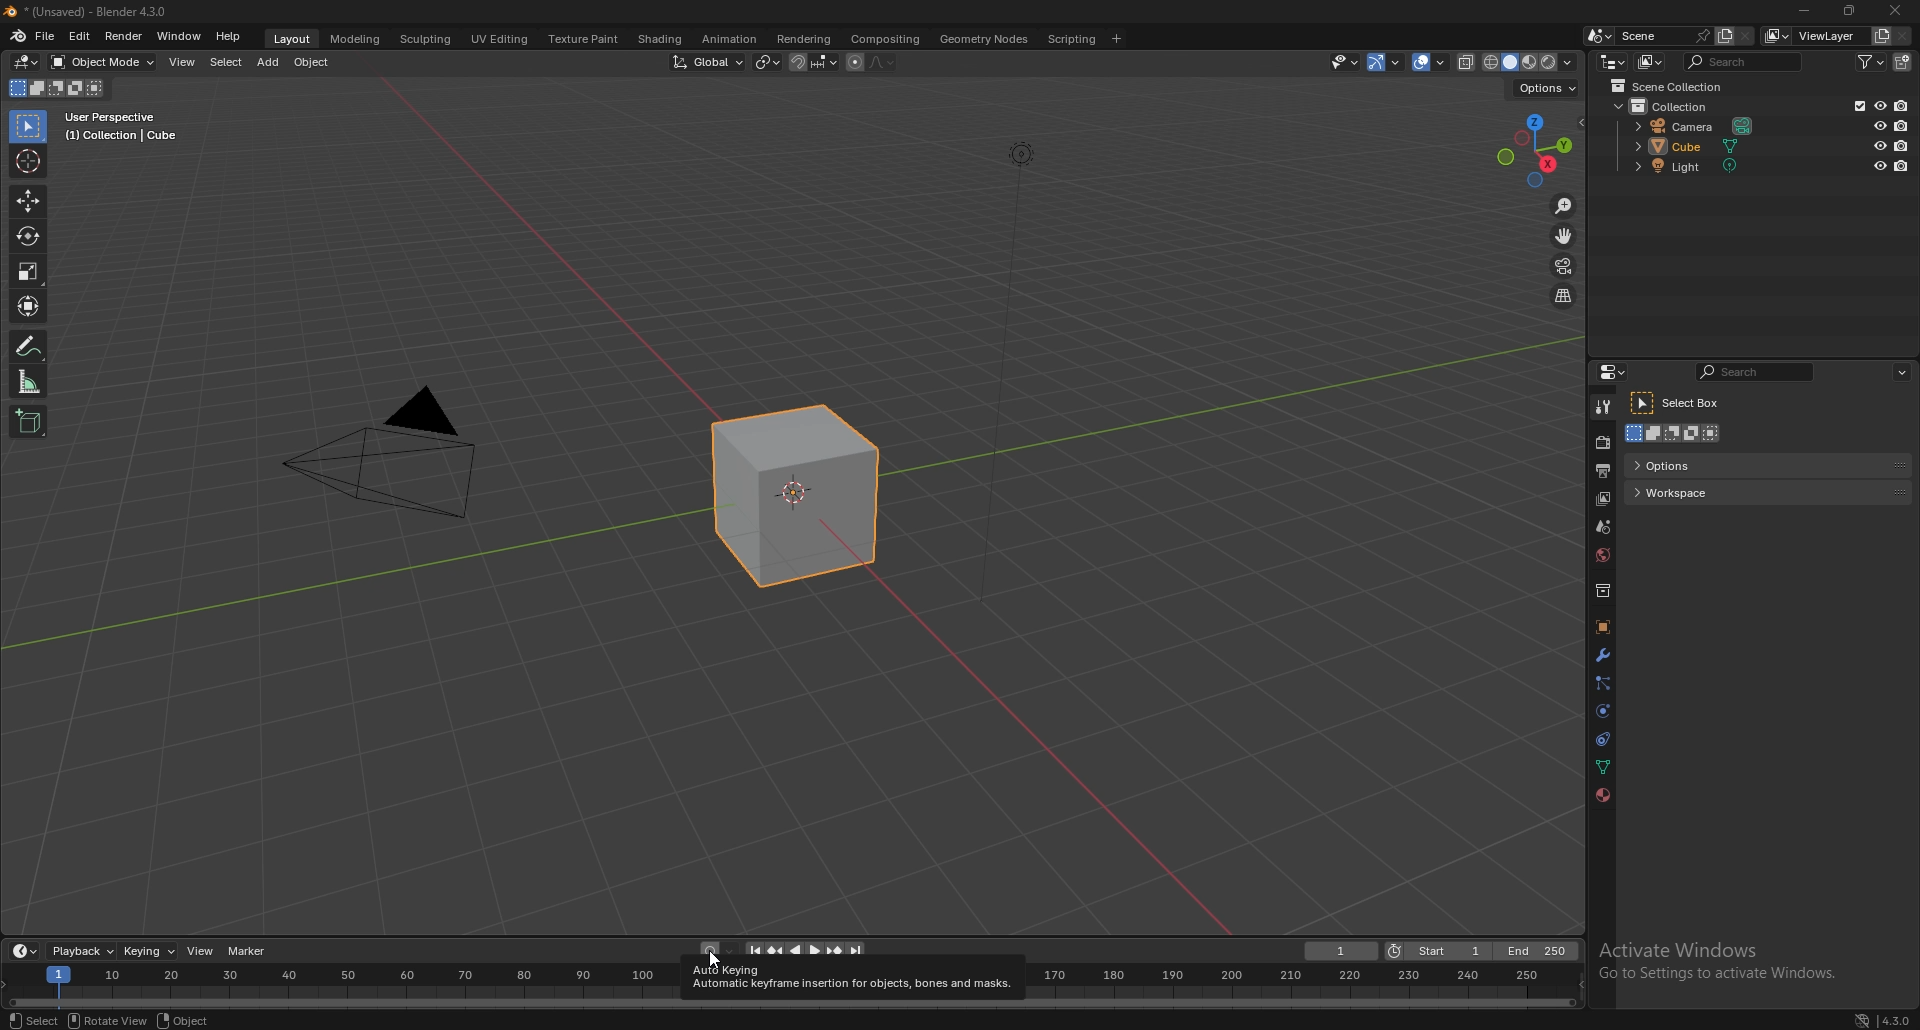  I want to click on annotate, so click(31, 345).